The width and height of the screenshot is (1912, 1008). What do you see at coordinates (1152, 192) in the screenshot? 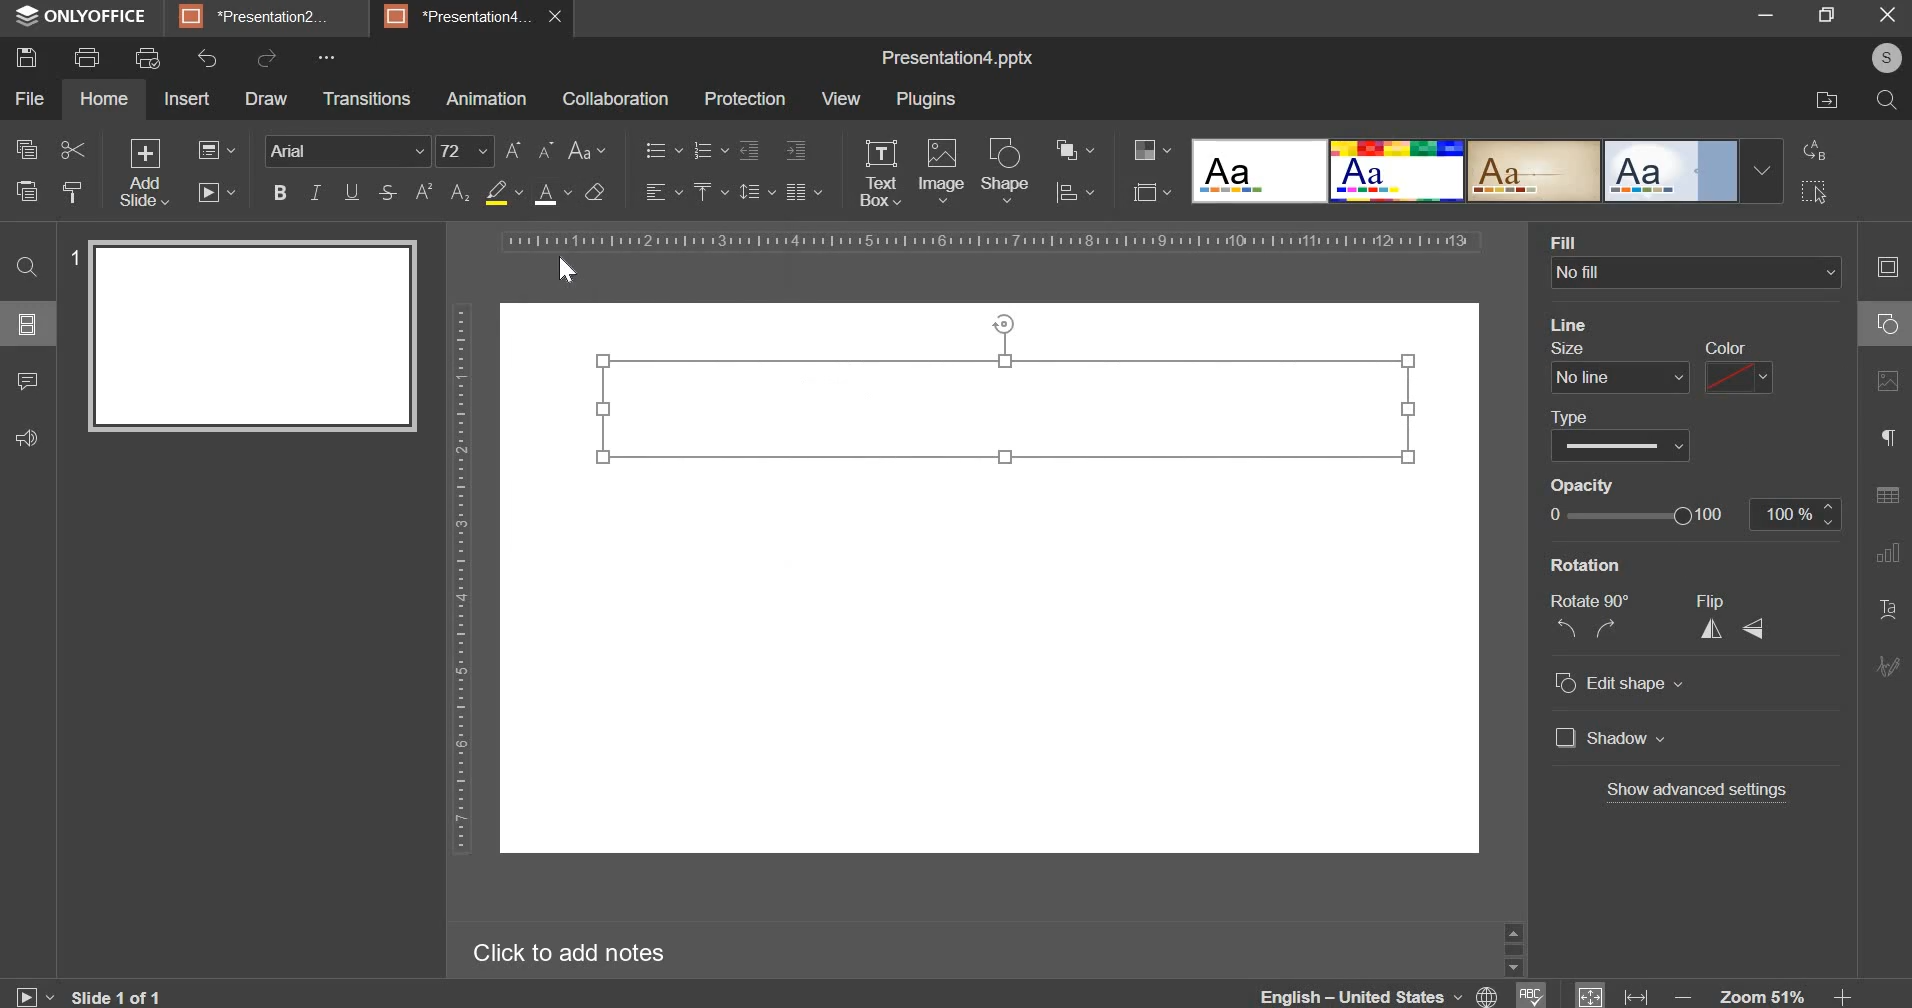
I see `select slide size` at bounding box center [1152, 192].